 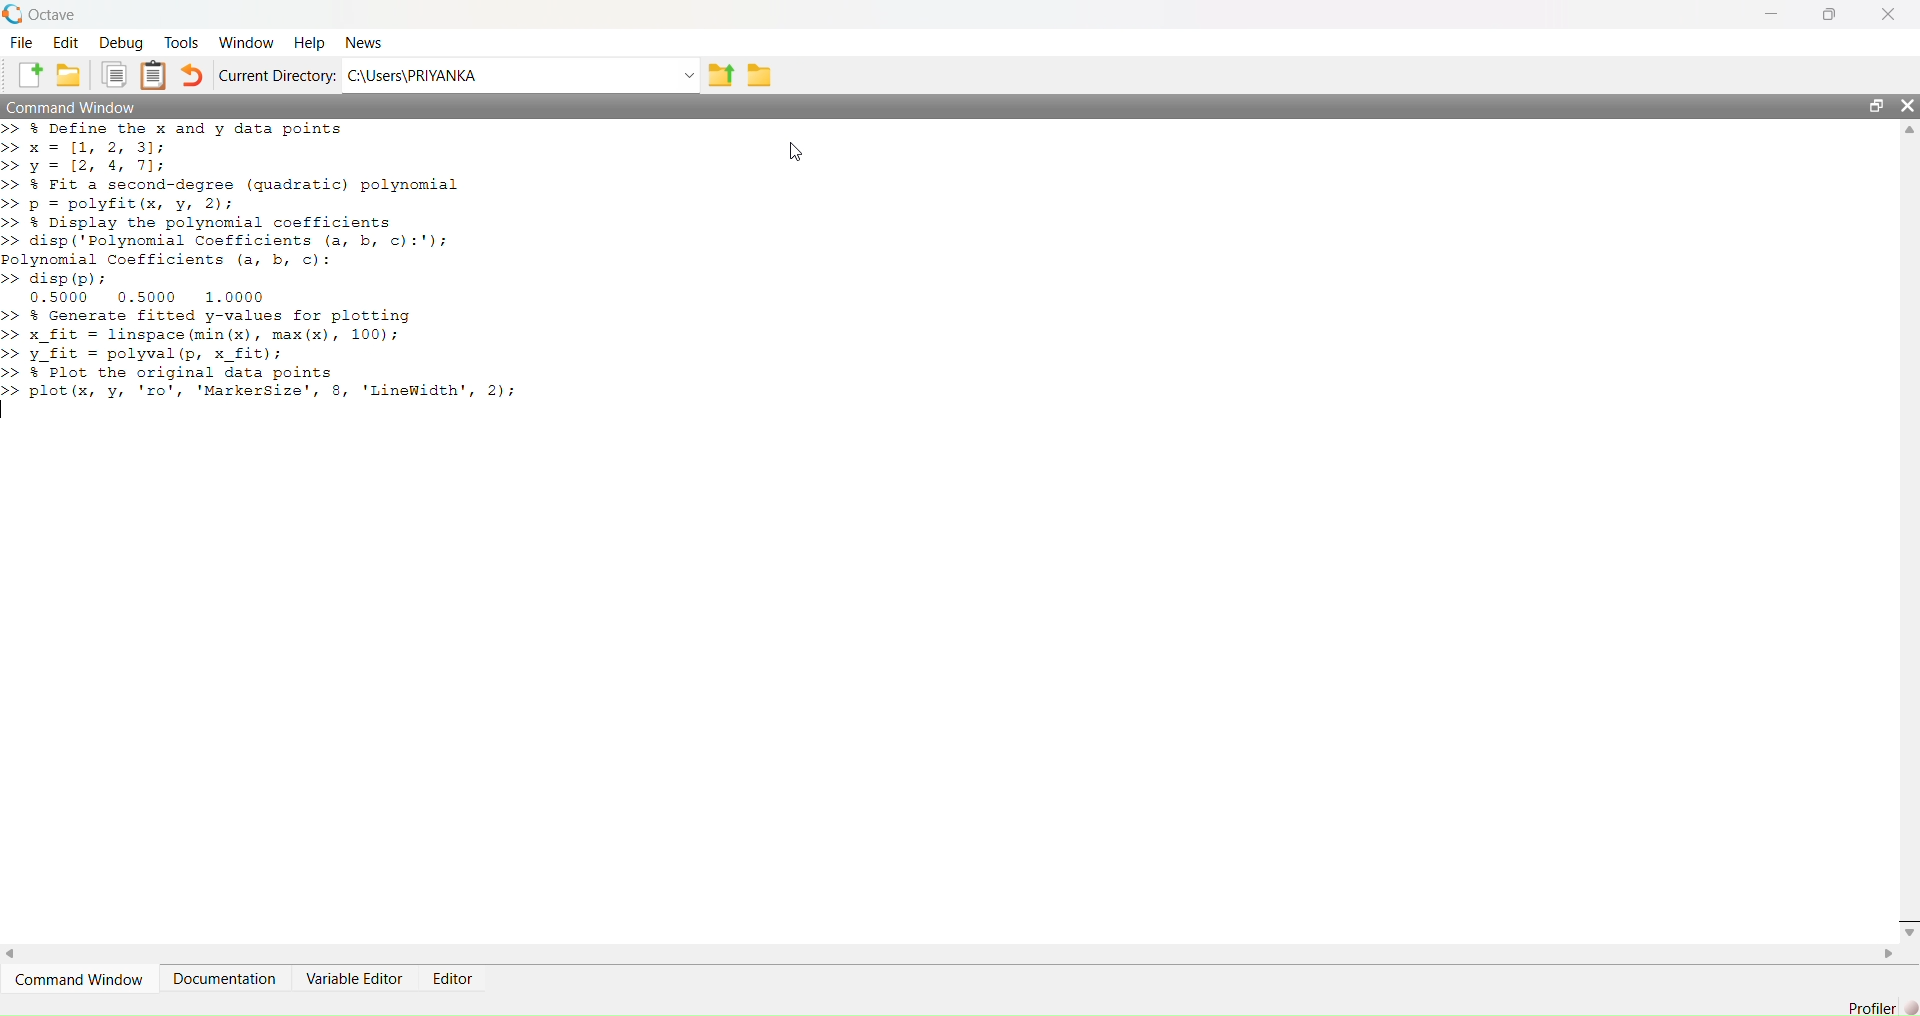 I want to click on Edit, so click(x=67, y=45).